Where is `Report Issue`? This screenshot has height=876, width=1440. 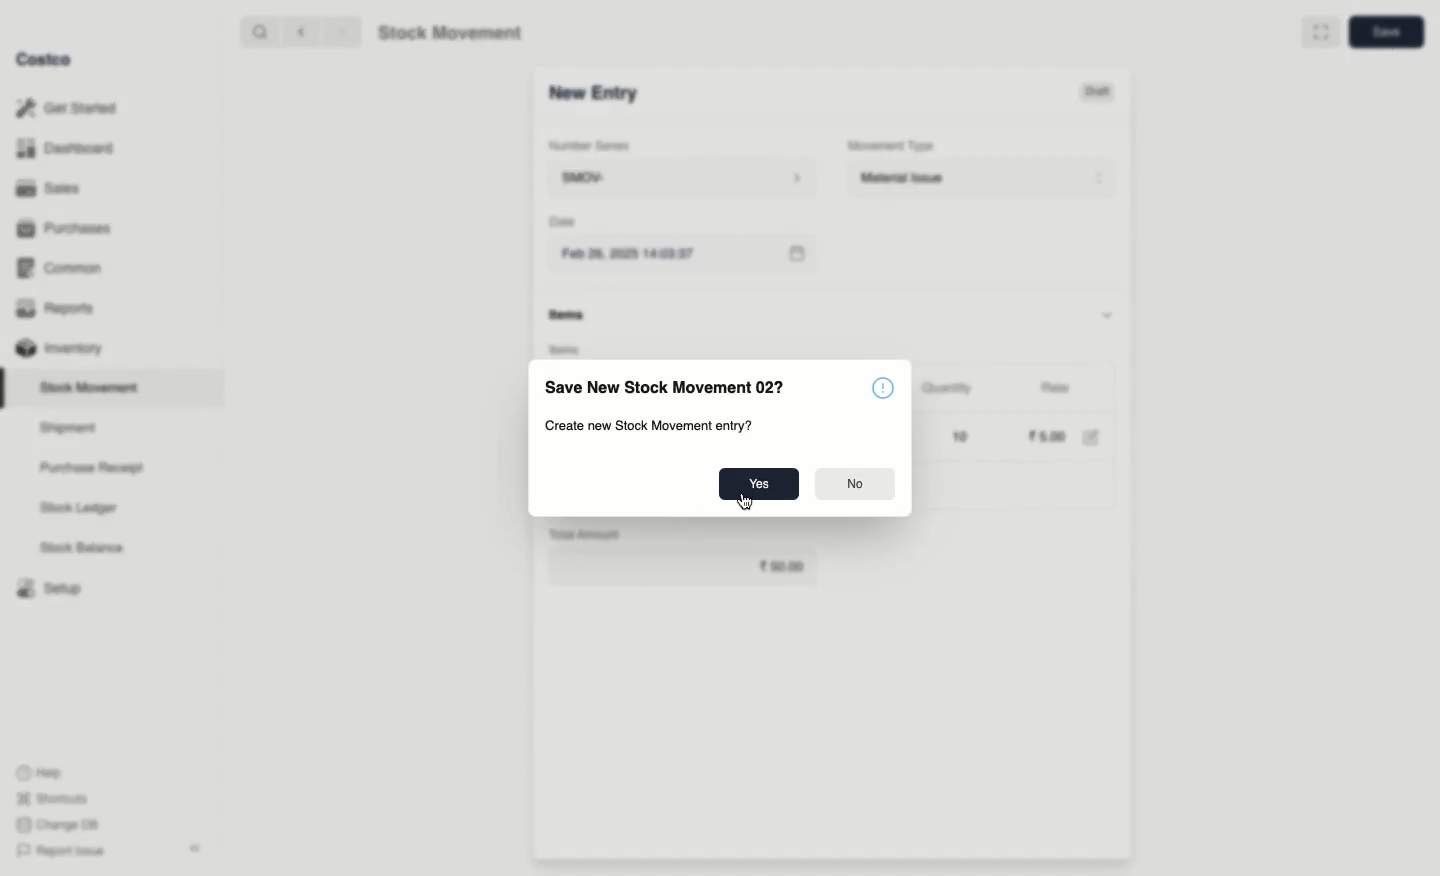
Report Issue is located at coordinates (63, 851).